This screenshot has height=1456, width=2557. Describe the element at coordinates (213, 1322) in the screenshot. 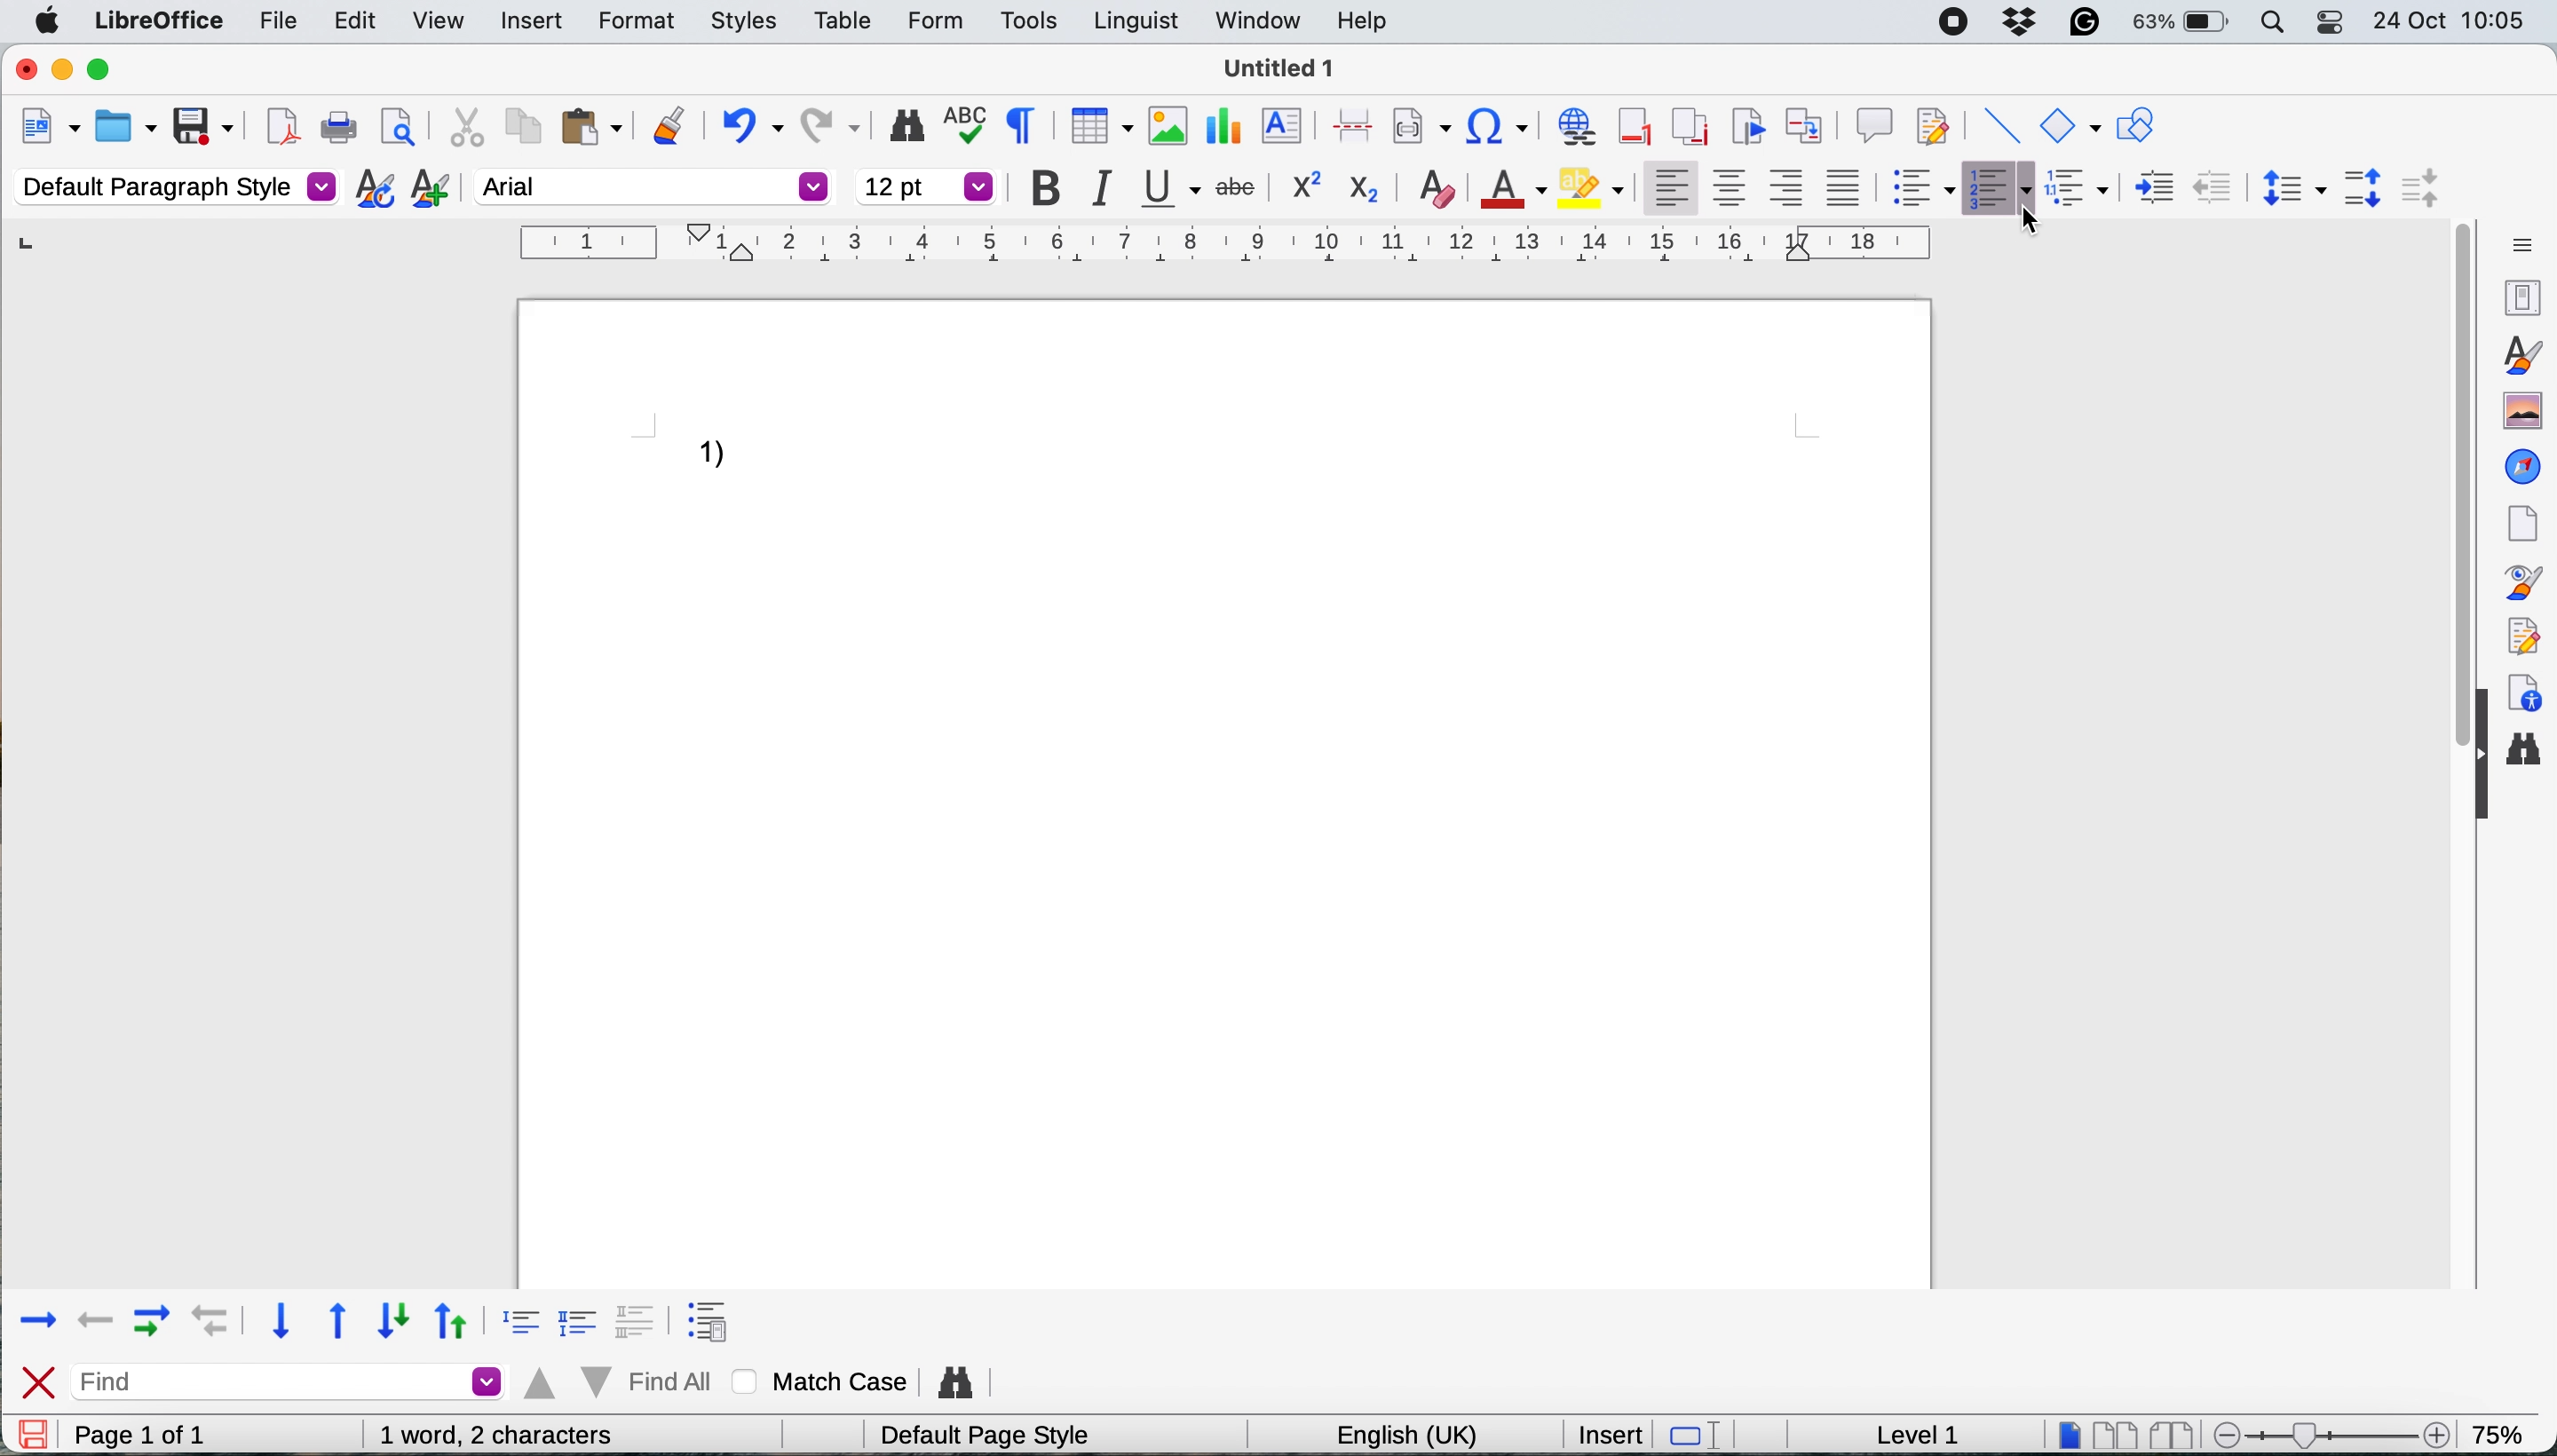

I see `backward with indent` at that location.